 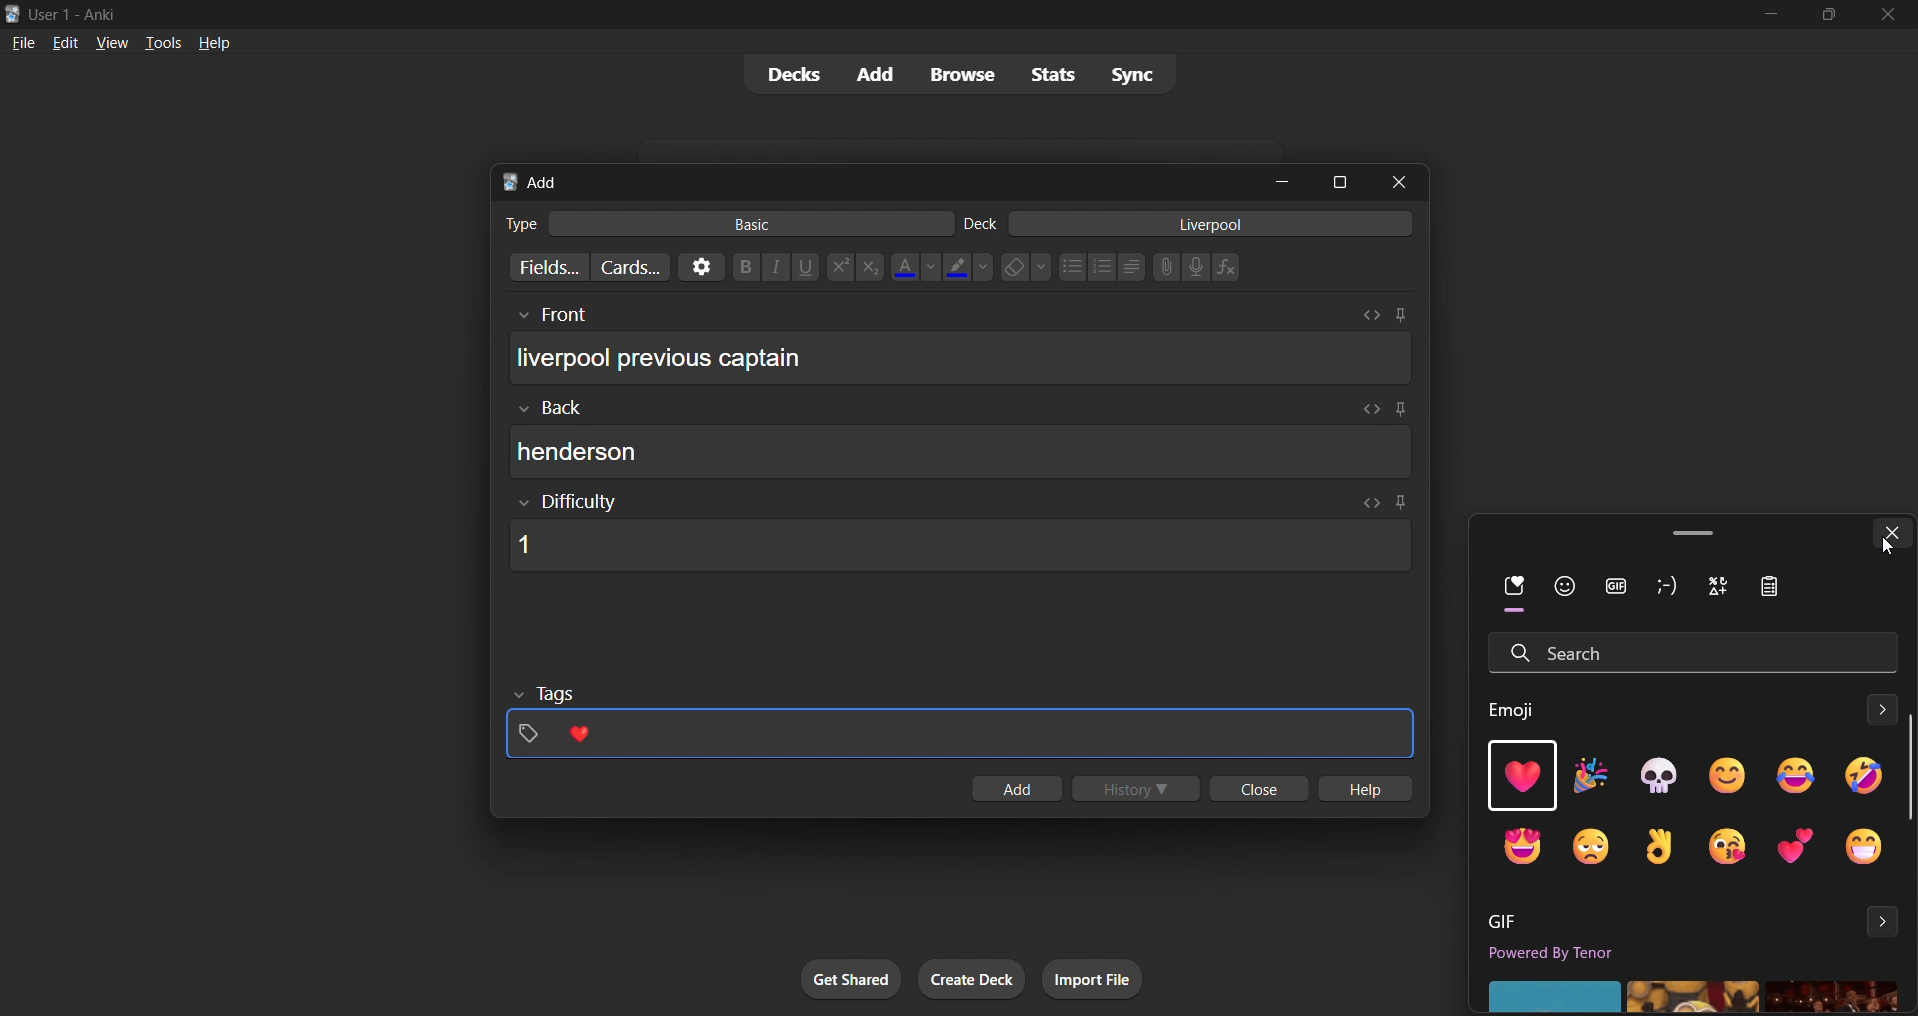 I want to click on close, so click(x=1405, y=181).